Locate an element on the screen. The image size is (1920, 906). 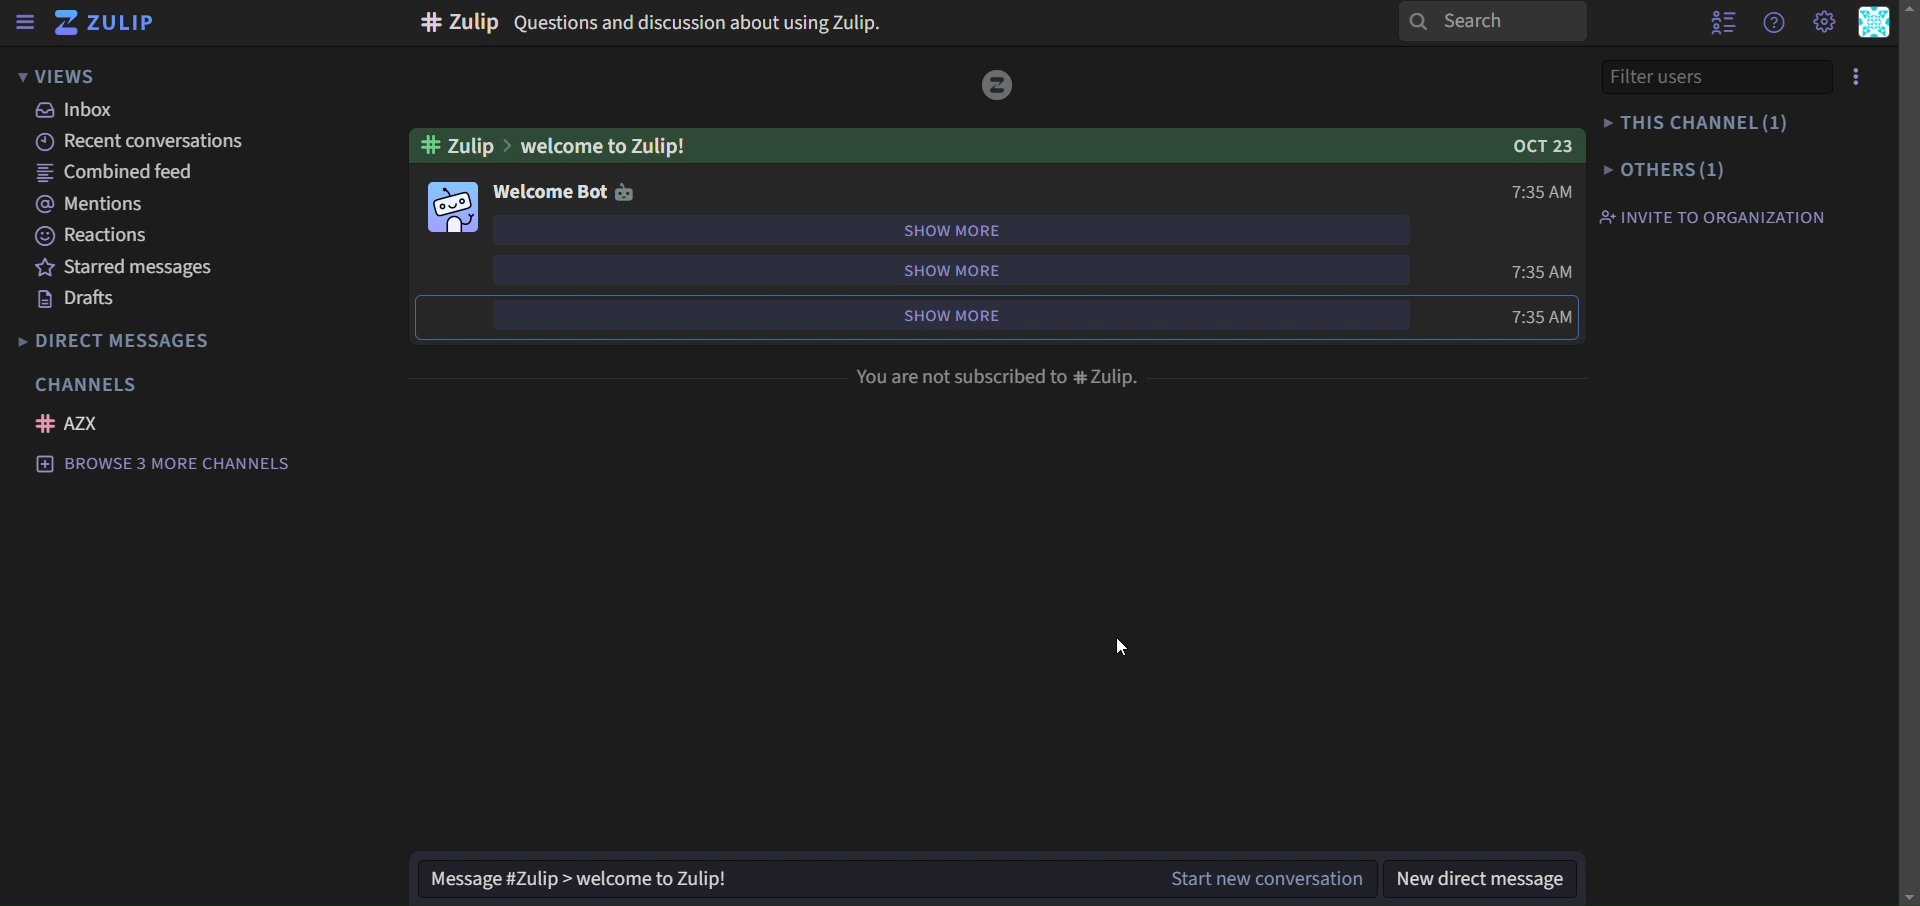
invite to organisation is located at coordinates (1711, 216).